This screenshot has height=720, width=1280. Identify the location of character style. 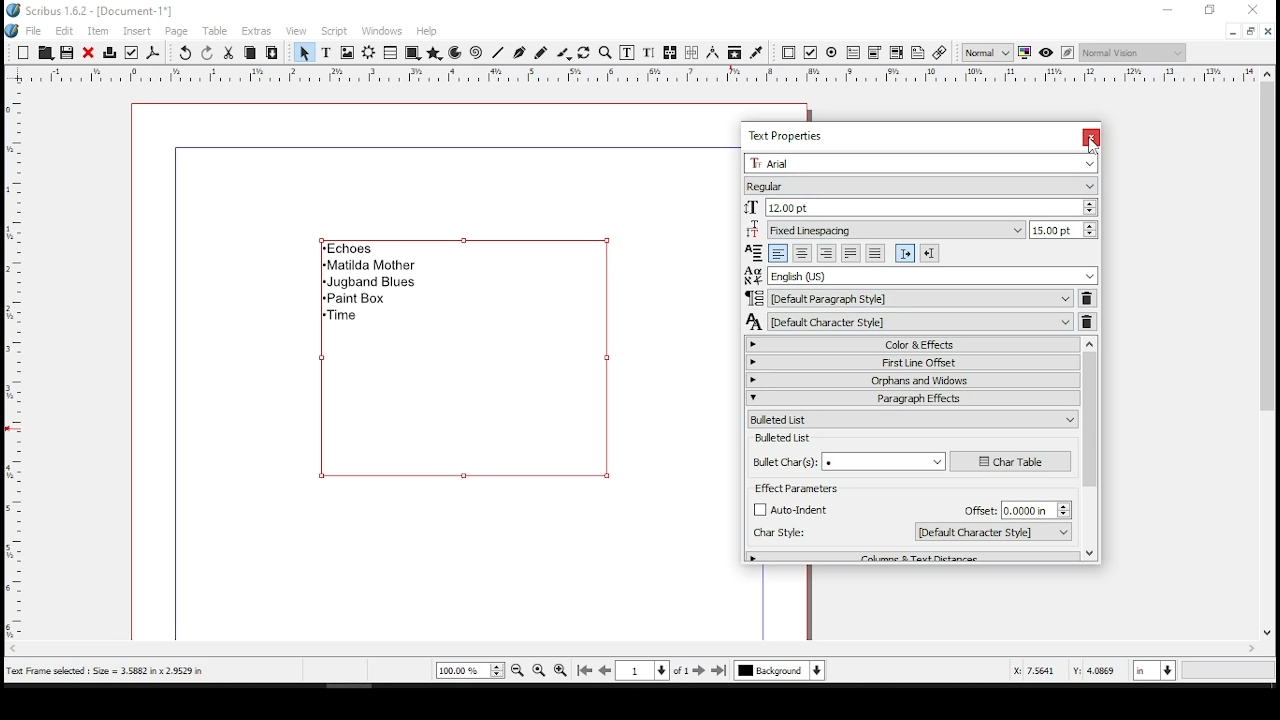
(909, 322).